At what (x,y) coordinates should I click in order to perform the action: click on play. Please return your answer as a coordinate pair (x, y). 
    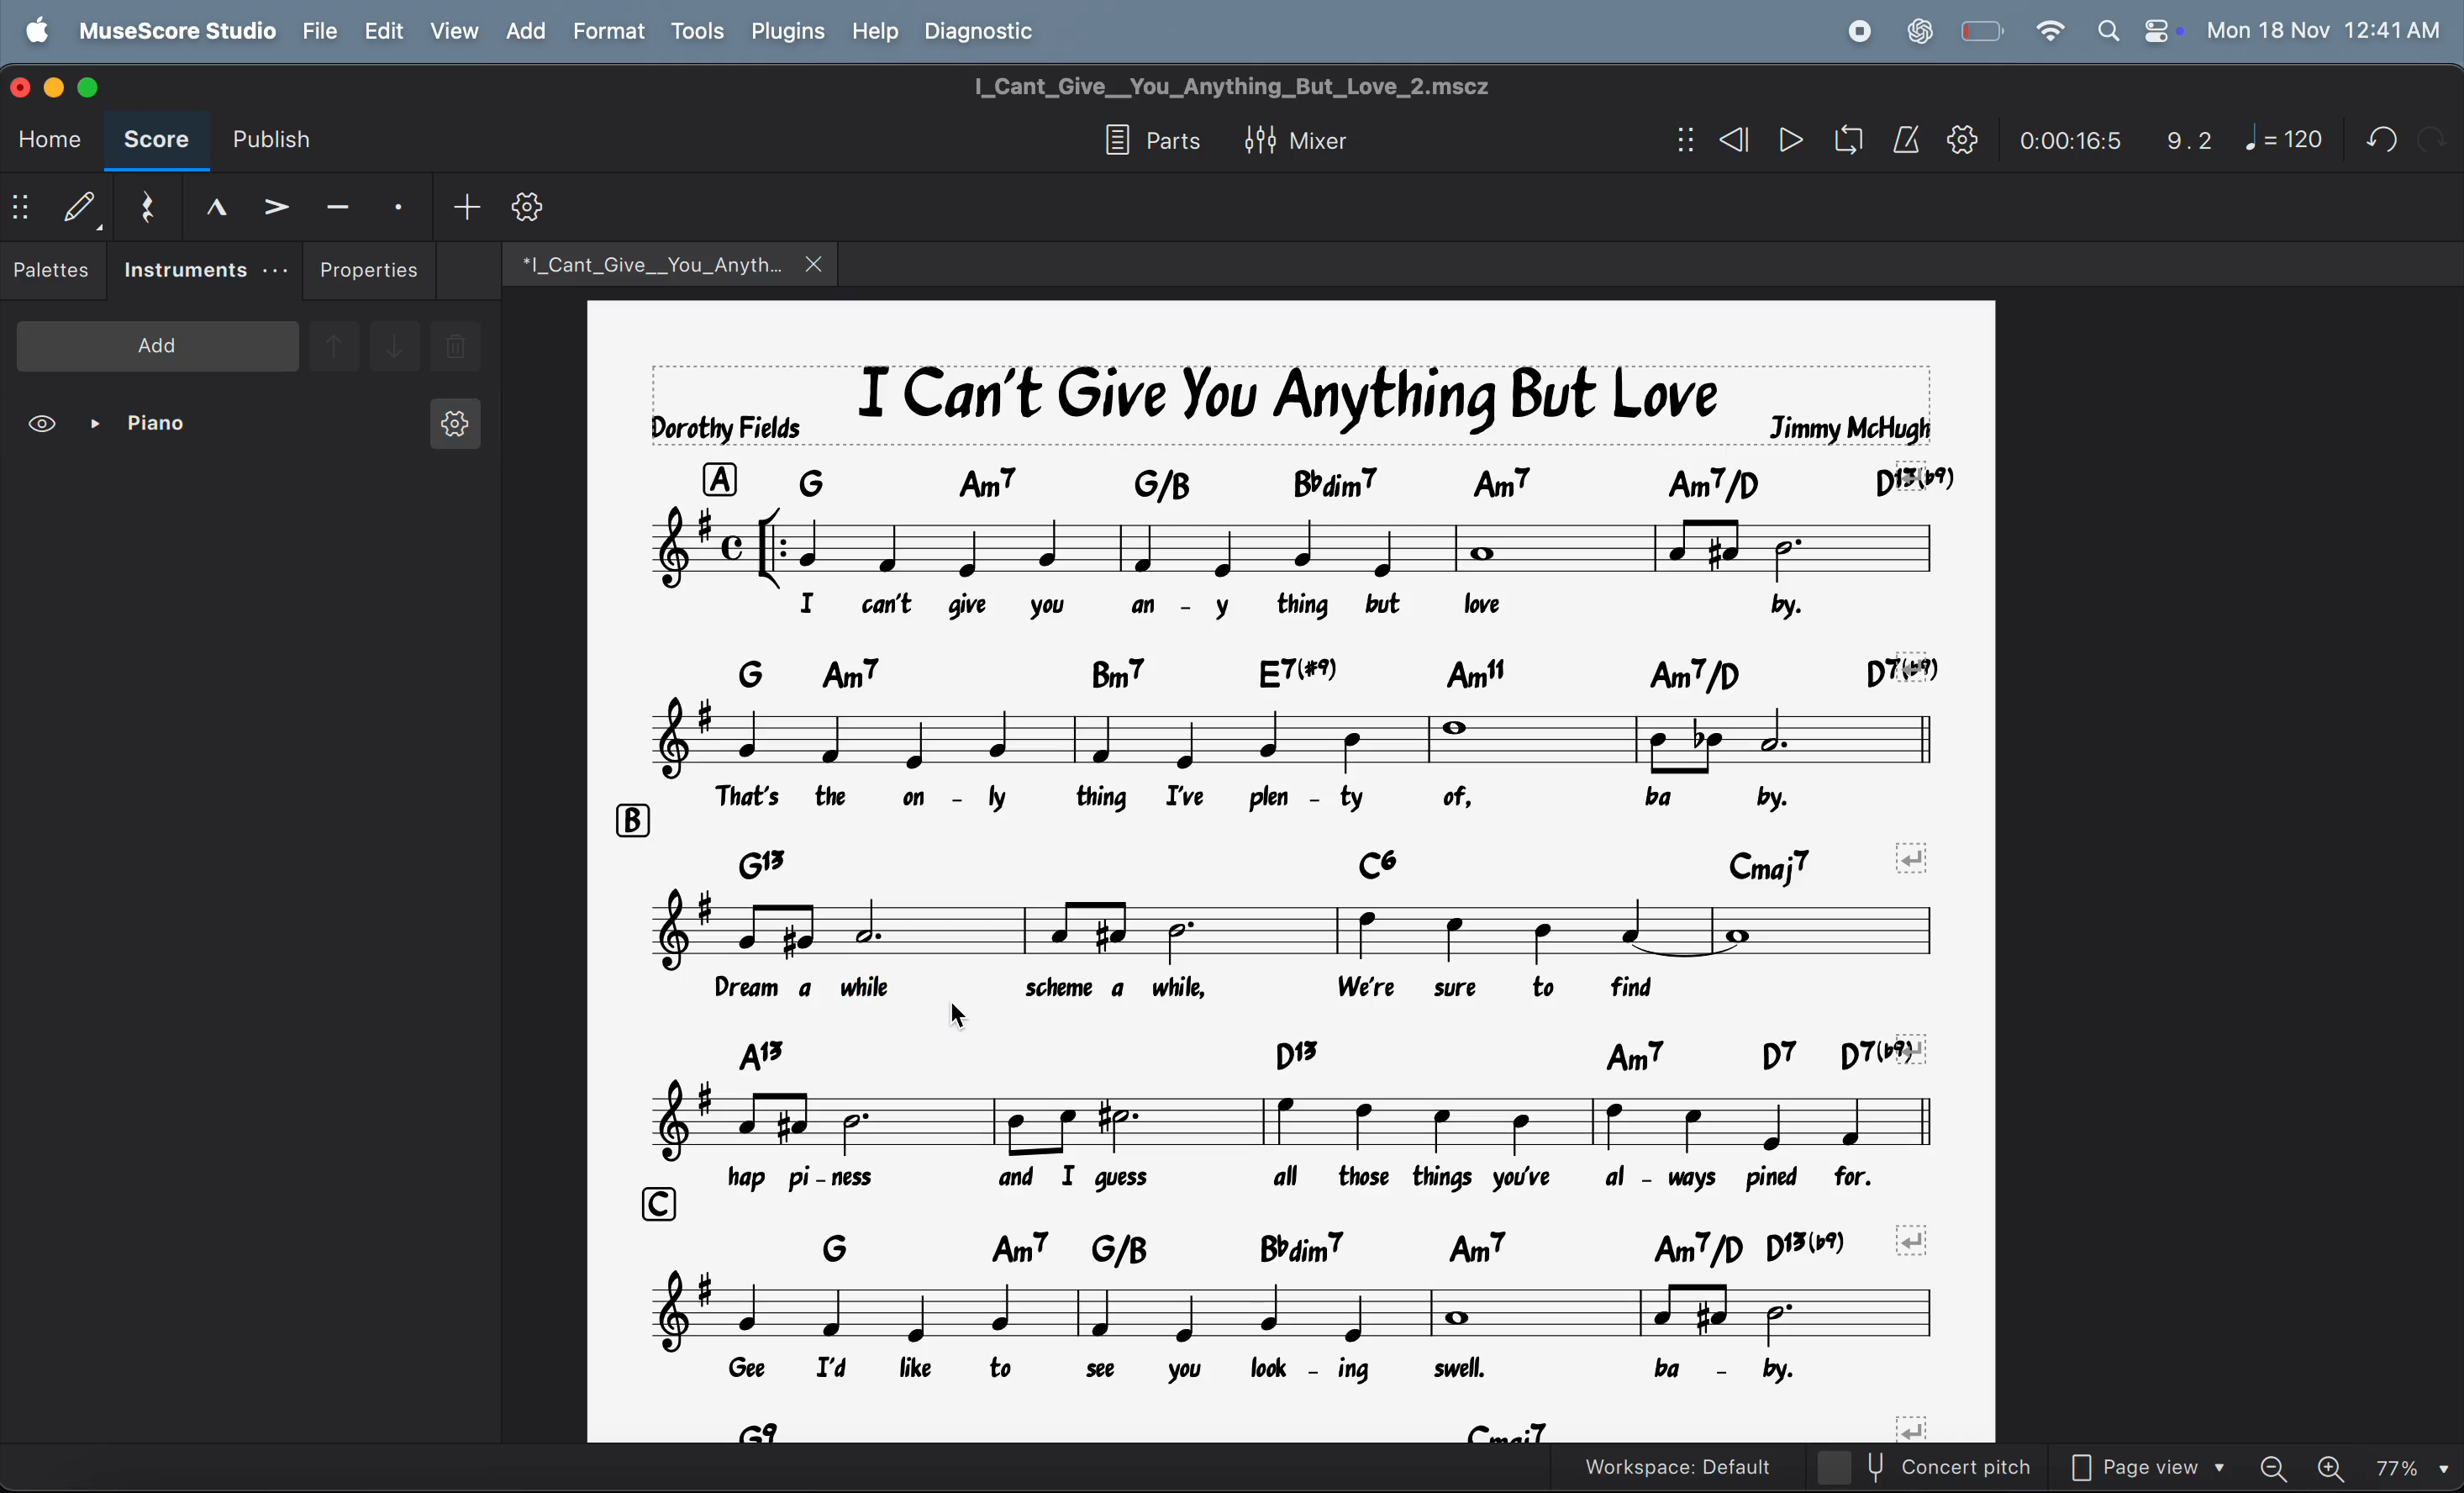
    Looking at the image, I should click on (1790, 140).